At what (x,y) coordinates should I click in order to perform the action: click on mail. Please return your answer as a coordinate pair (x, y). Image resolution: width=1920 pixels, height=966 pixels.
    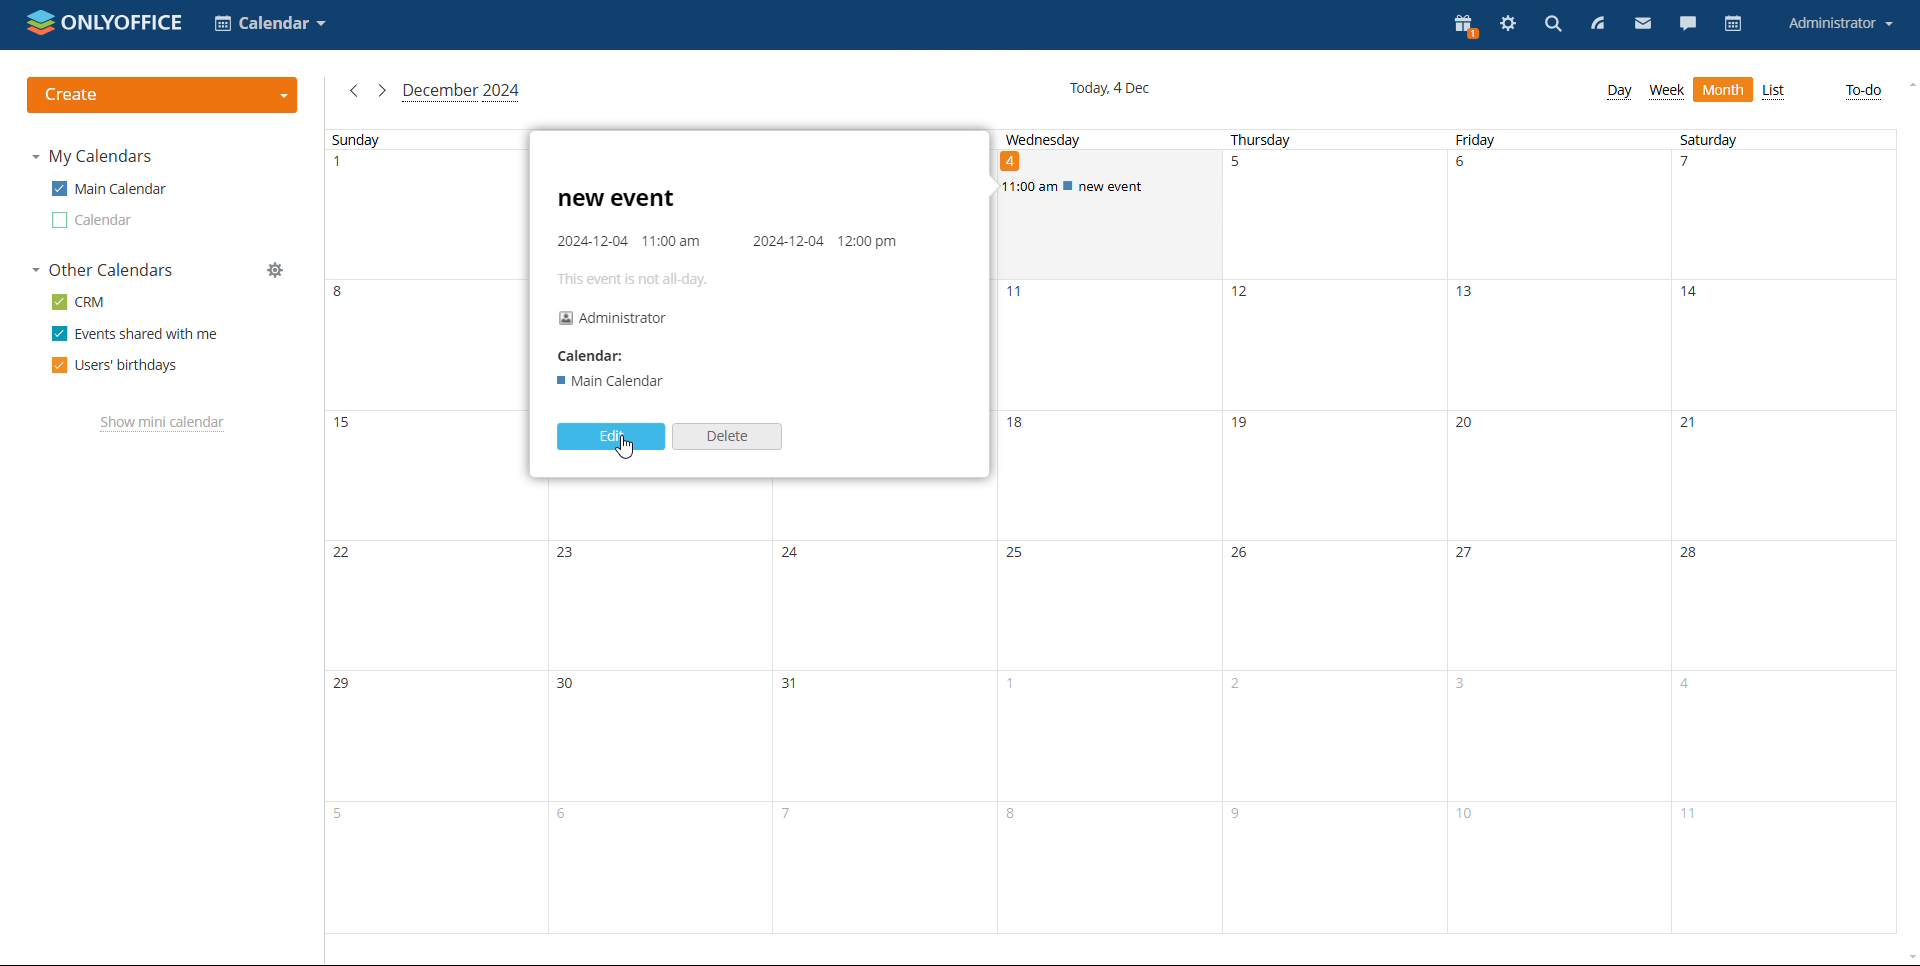
    Looking at the image, I should click on (1642, 26).